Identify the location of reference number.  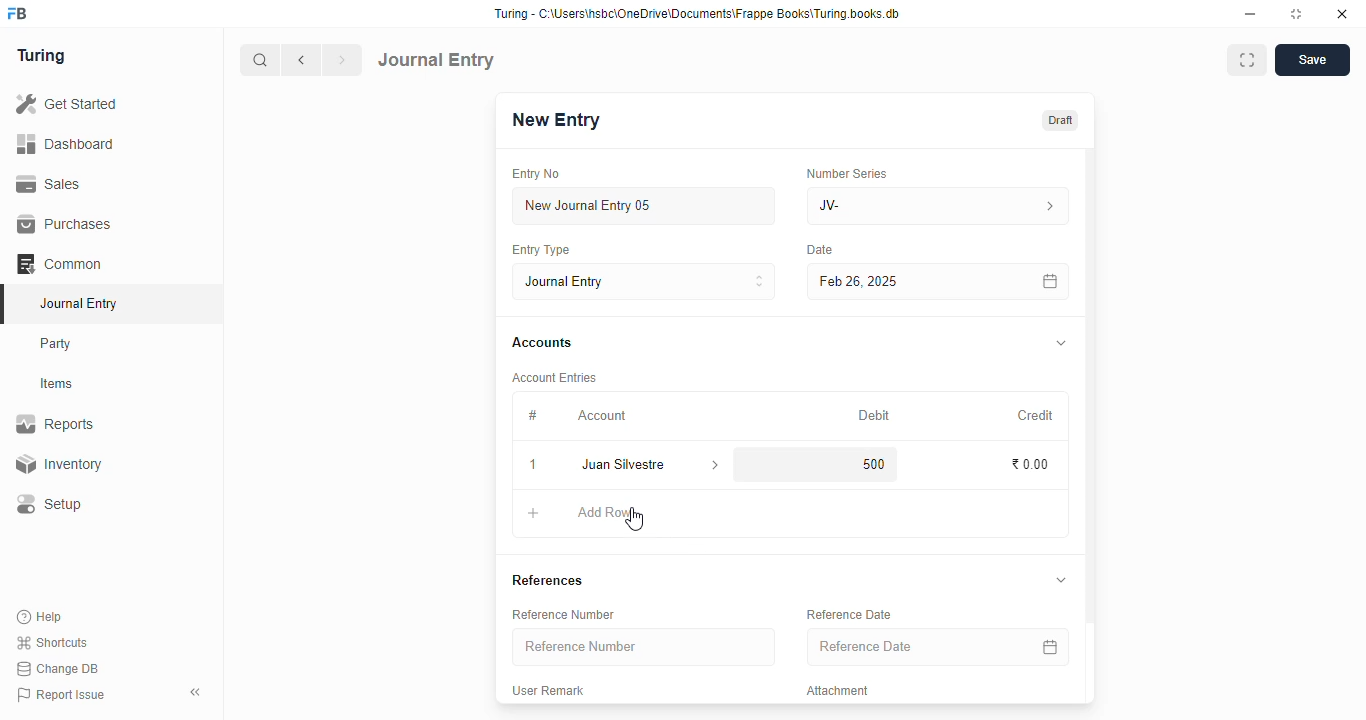
(563, 614).